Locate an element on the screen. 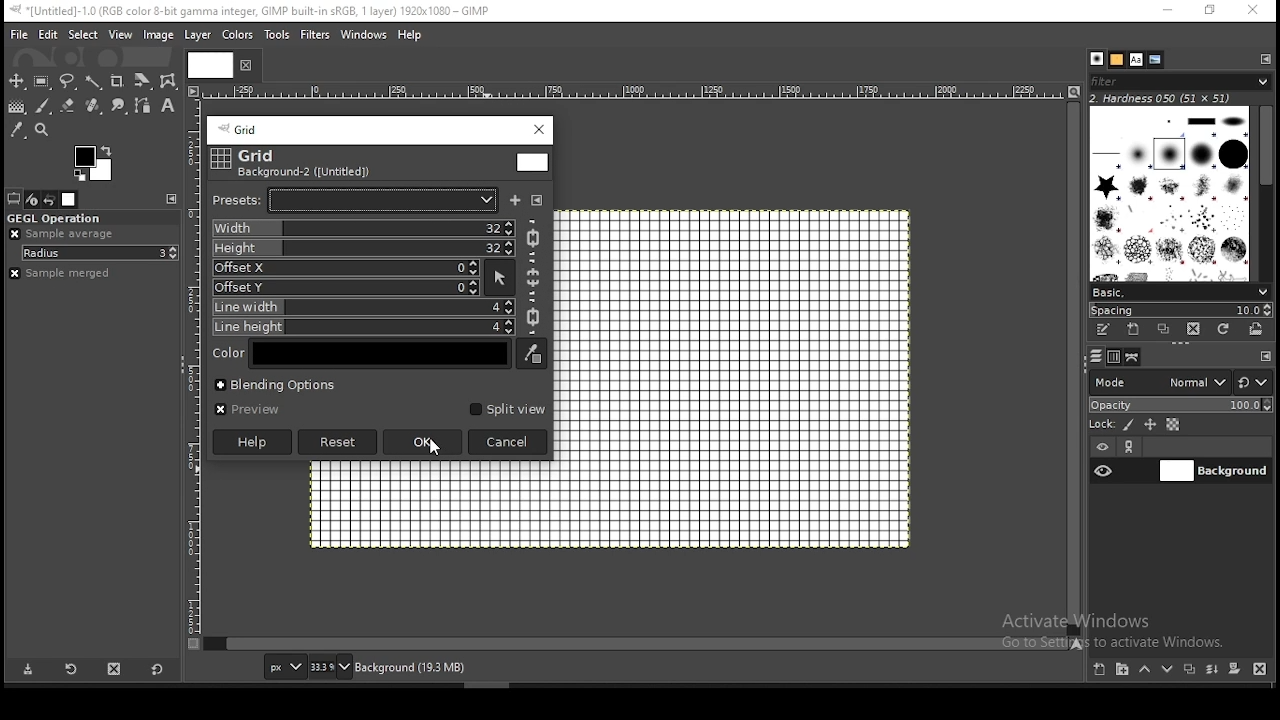  verticalscroll bar is located at coordinates (641, 643).